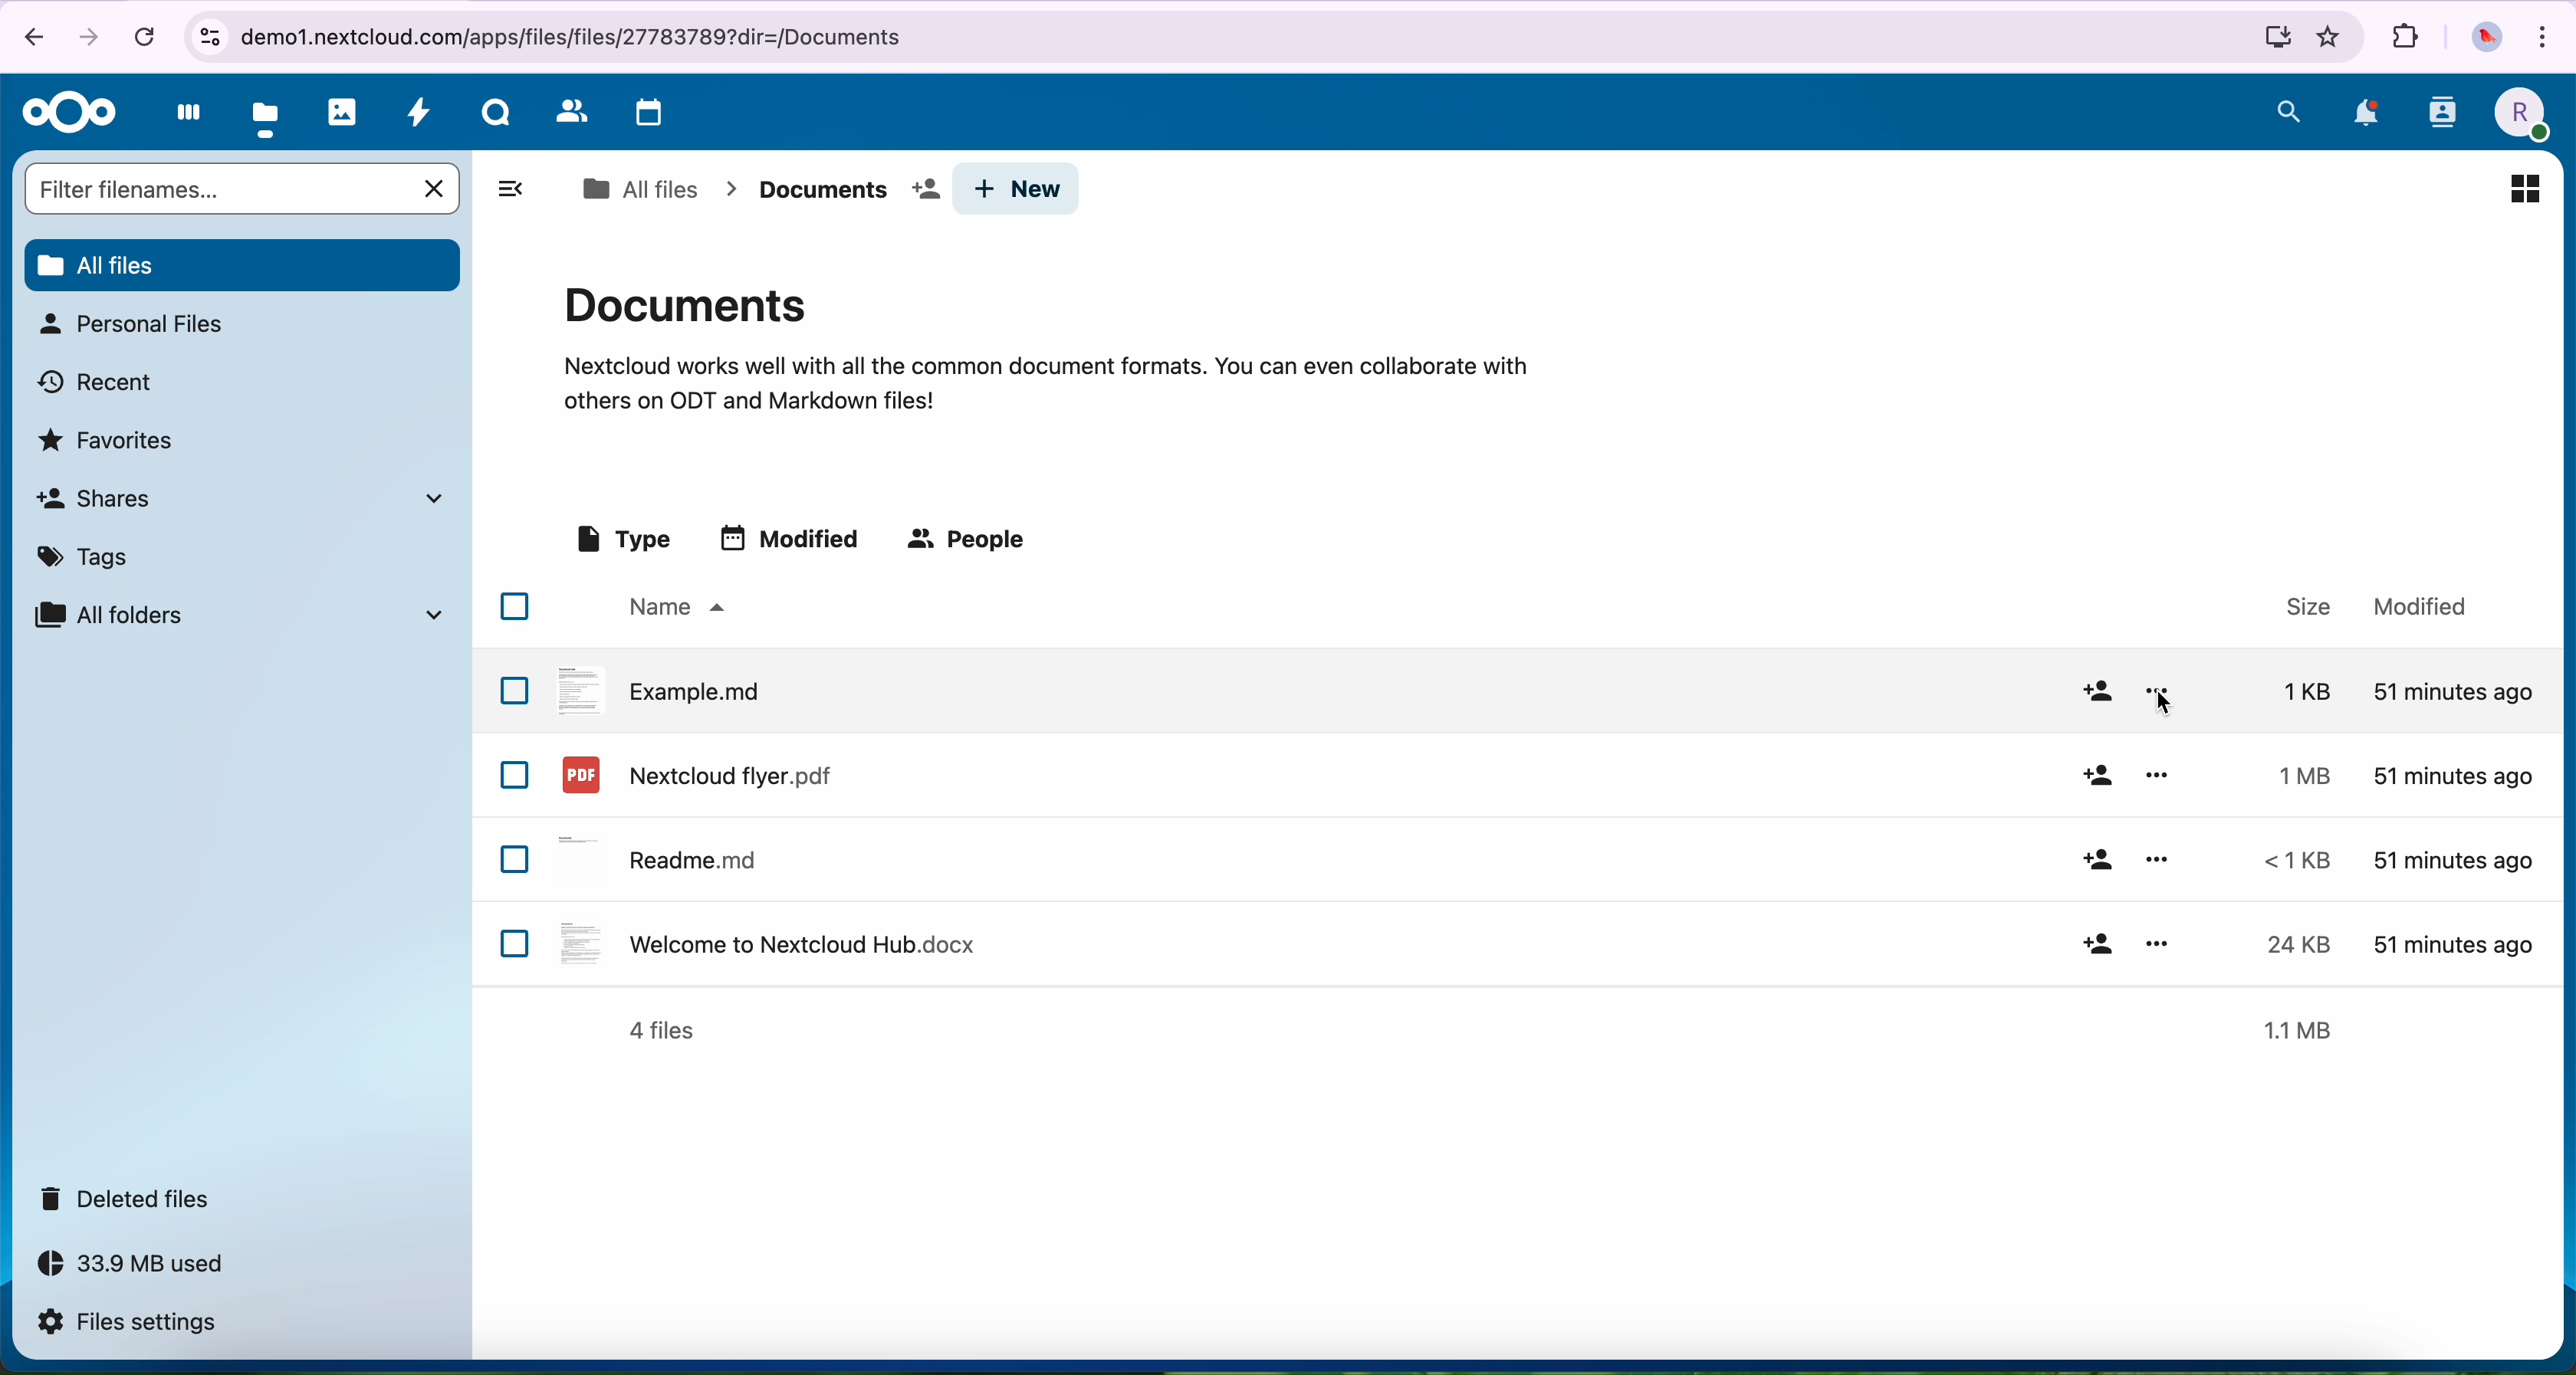 Image resolution: width=2576 pixels, height=1375 pixels. Describe the element at coordinates (1240, 38) in the screenshot. I see `url` at that location.